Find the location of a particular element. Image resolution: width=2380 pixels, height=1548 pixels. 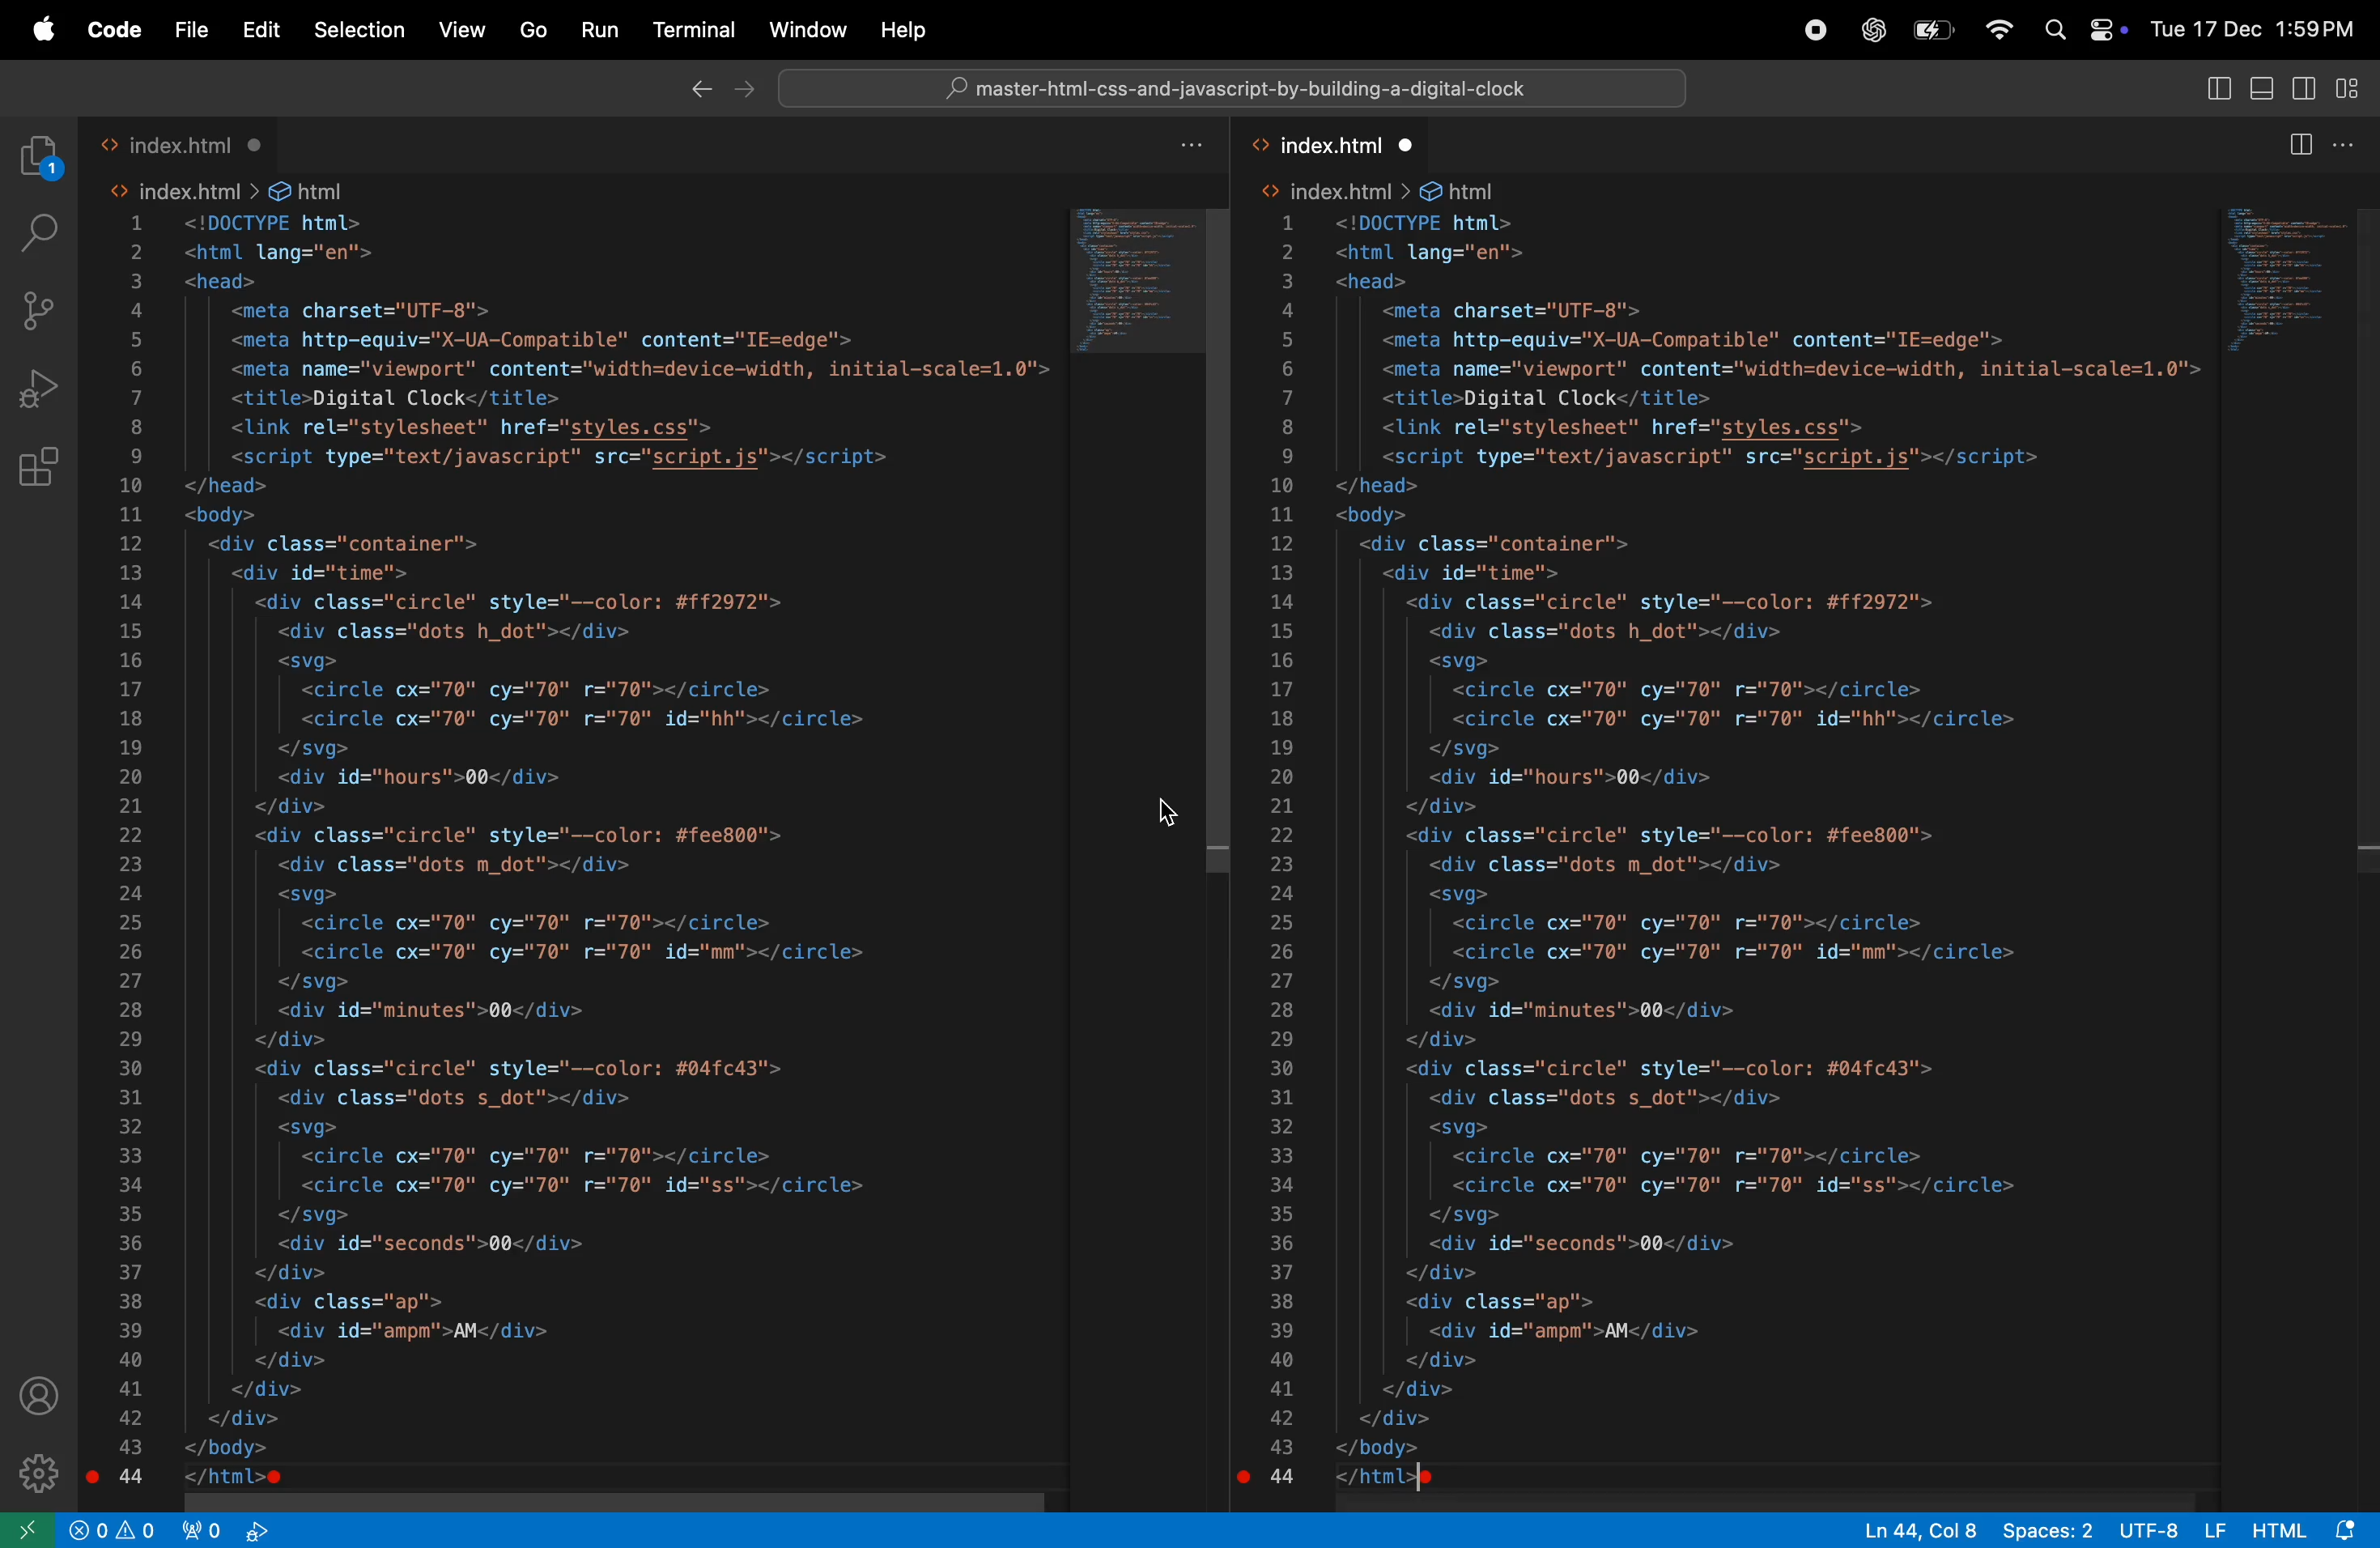

Search bar is located at coordinates (1236, 89).